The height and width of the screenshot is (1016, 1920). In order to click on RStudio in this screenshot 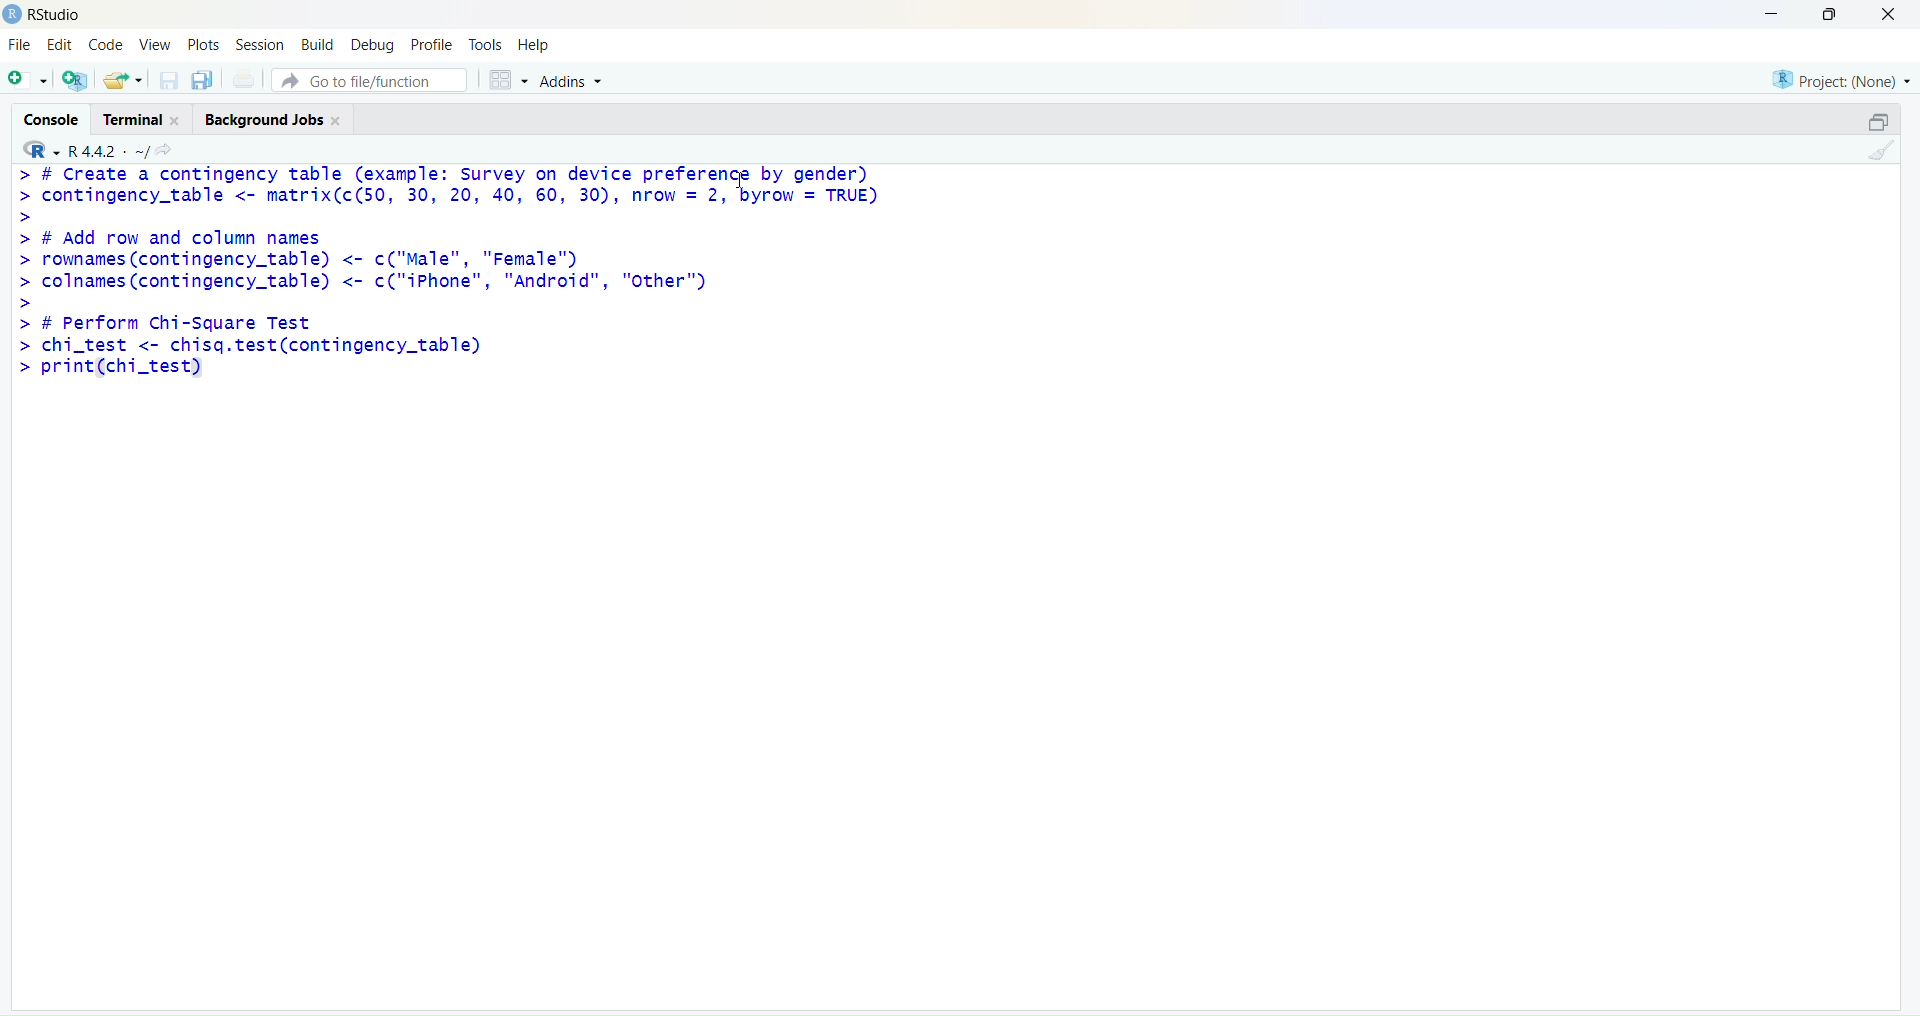, I will do `click(59, 15)`.